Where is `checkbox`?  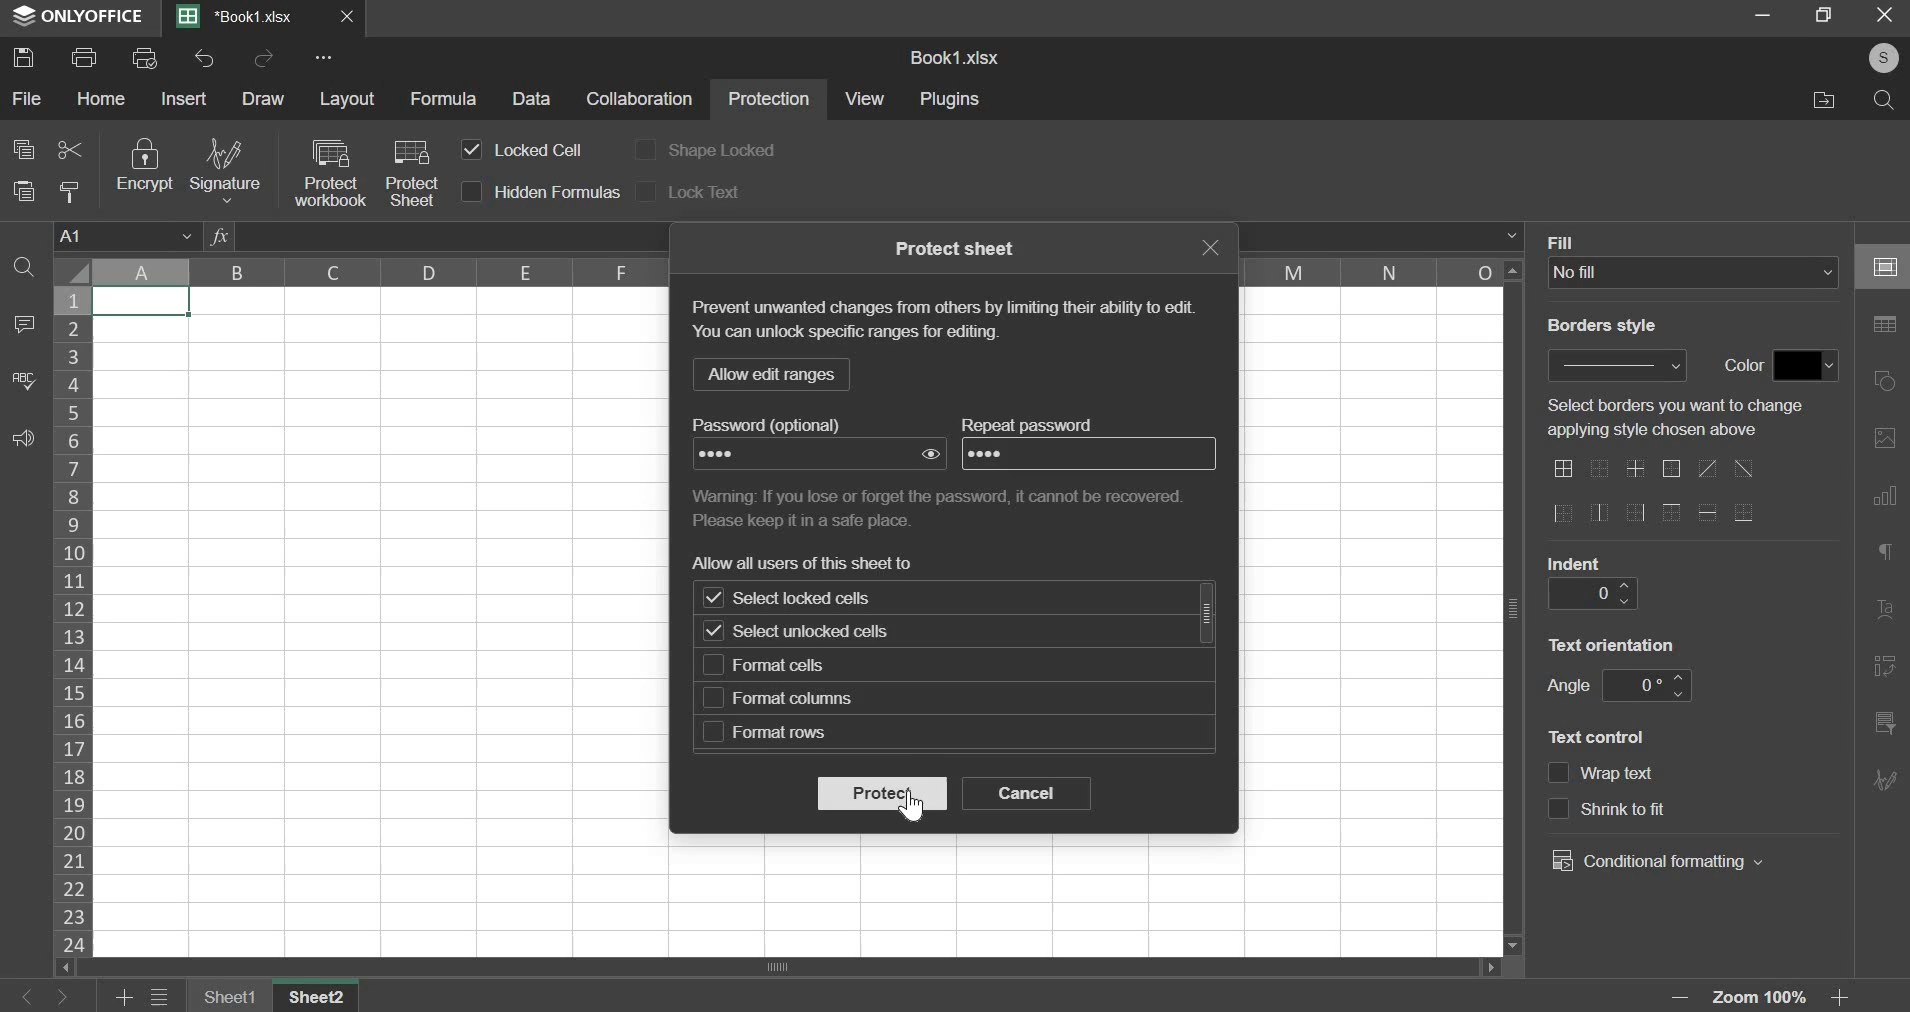
checkbox is located at coordinates (714, 732).